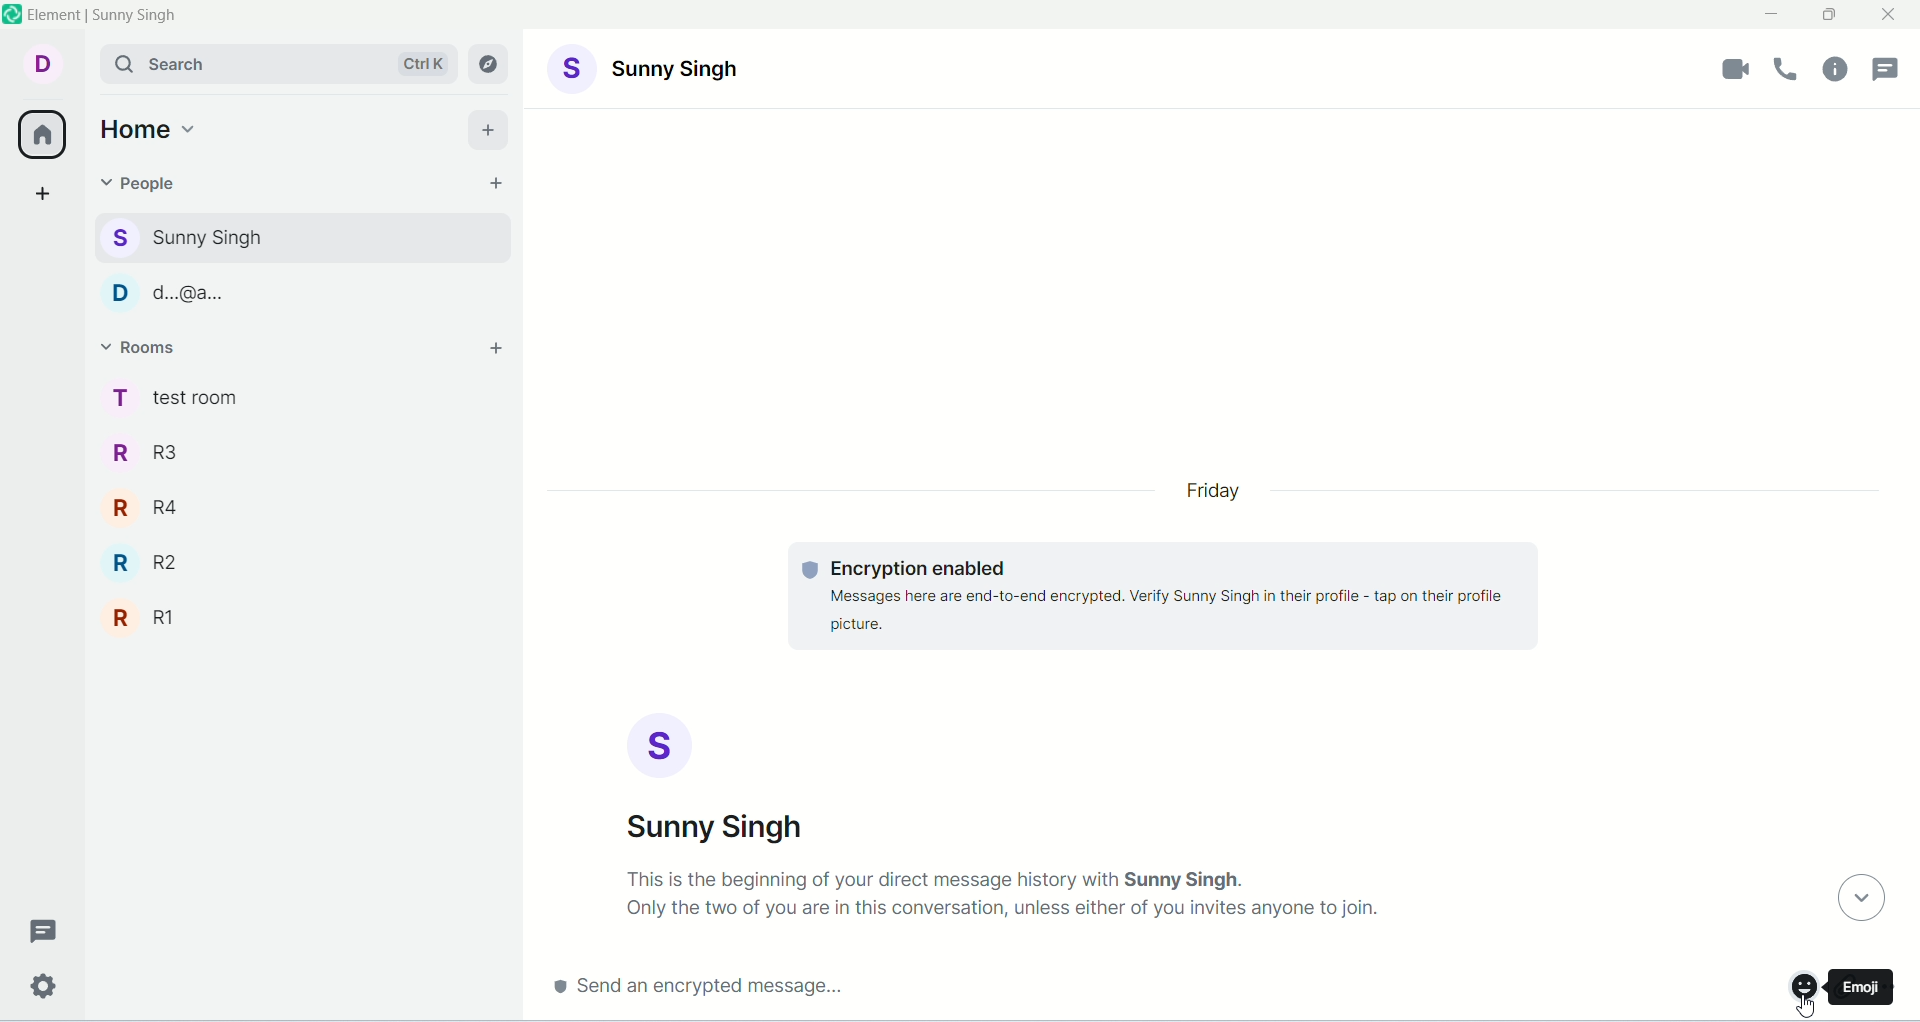 The image size is (1920, 1022). What do you see at coordinates (41, 136) in the screenshot?
I see `home` at bounding box center [41, 136].